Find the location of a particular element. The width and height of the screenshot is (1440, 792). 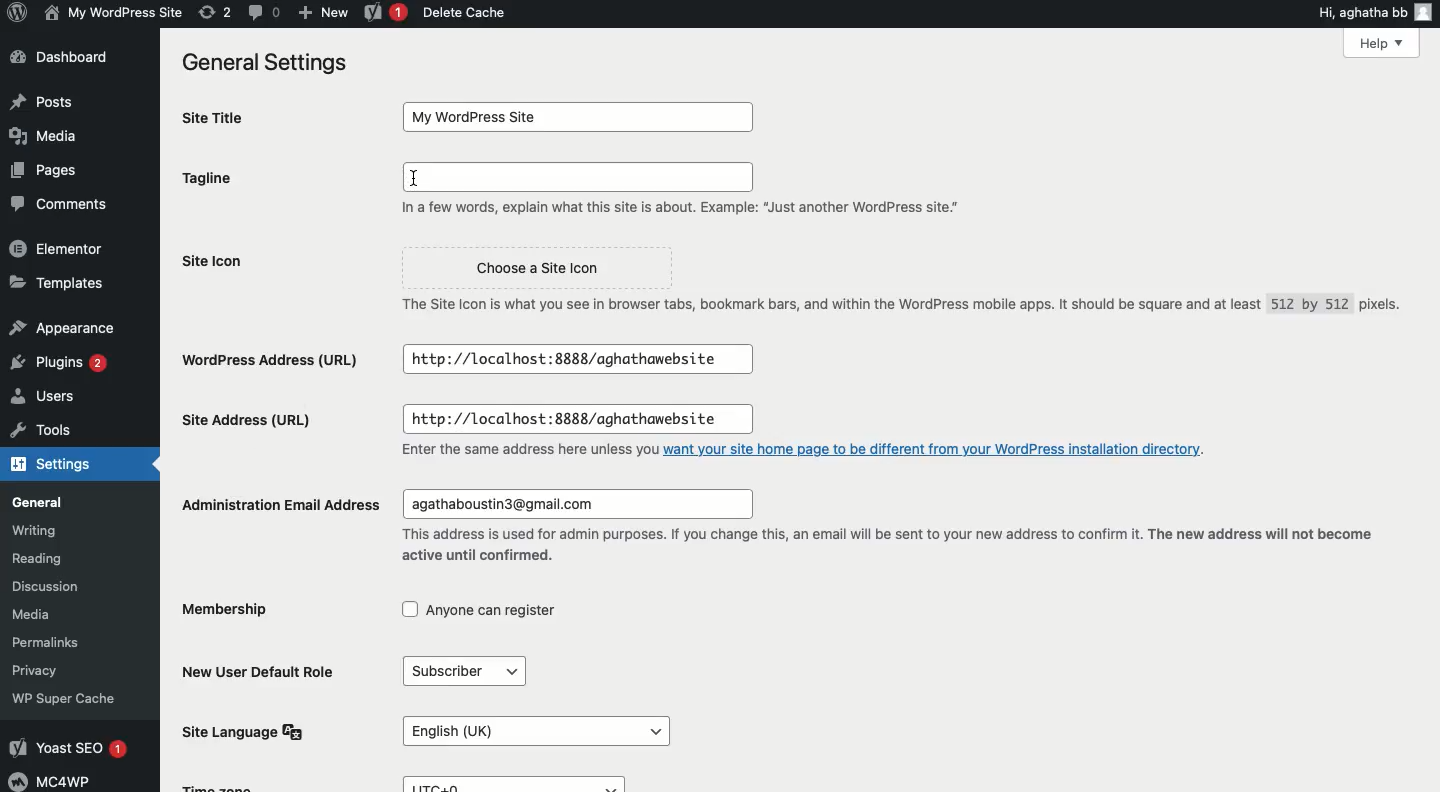

Typing space is located at coordinates (579, 179).